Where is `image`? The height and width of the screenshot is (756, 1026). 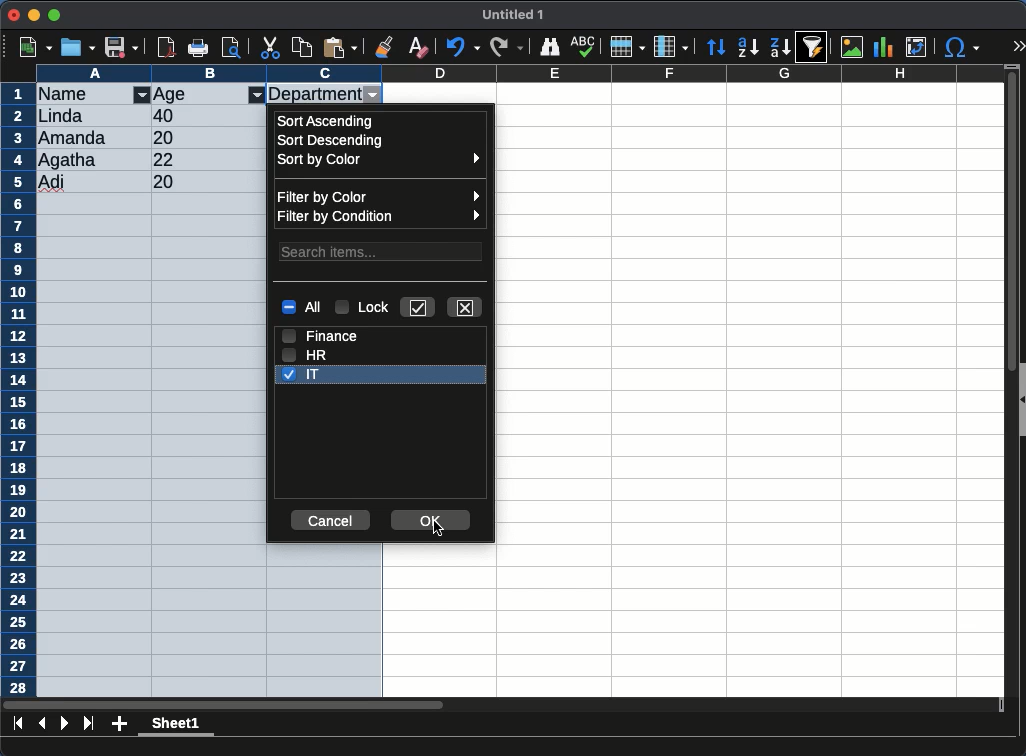
image is located at coordinates (851, 49).